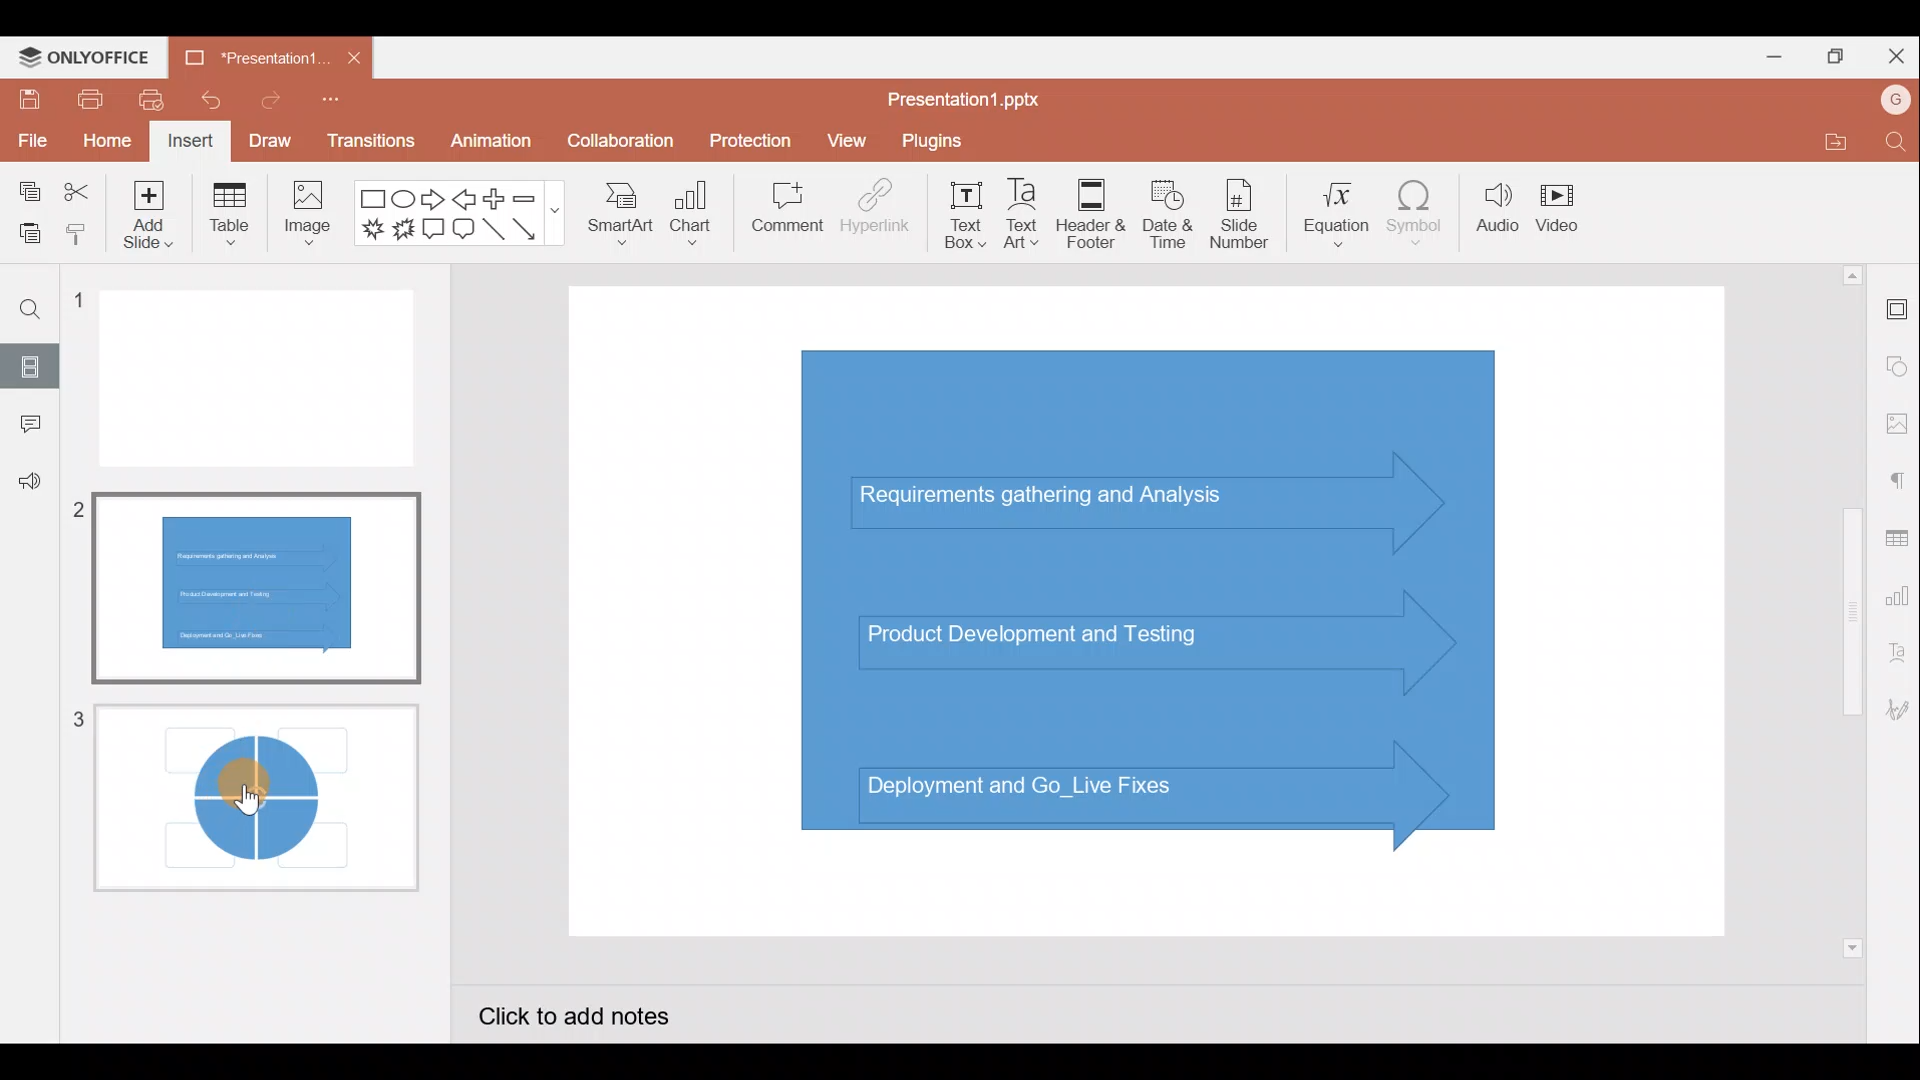  Describe the element at coordinates (329, 104) in the screenshot. I see `Customize quick access toolbar` at that location.